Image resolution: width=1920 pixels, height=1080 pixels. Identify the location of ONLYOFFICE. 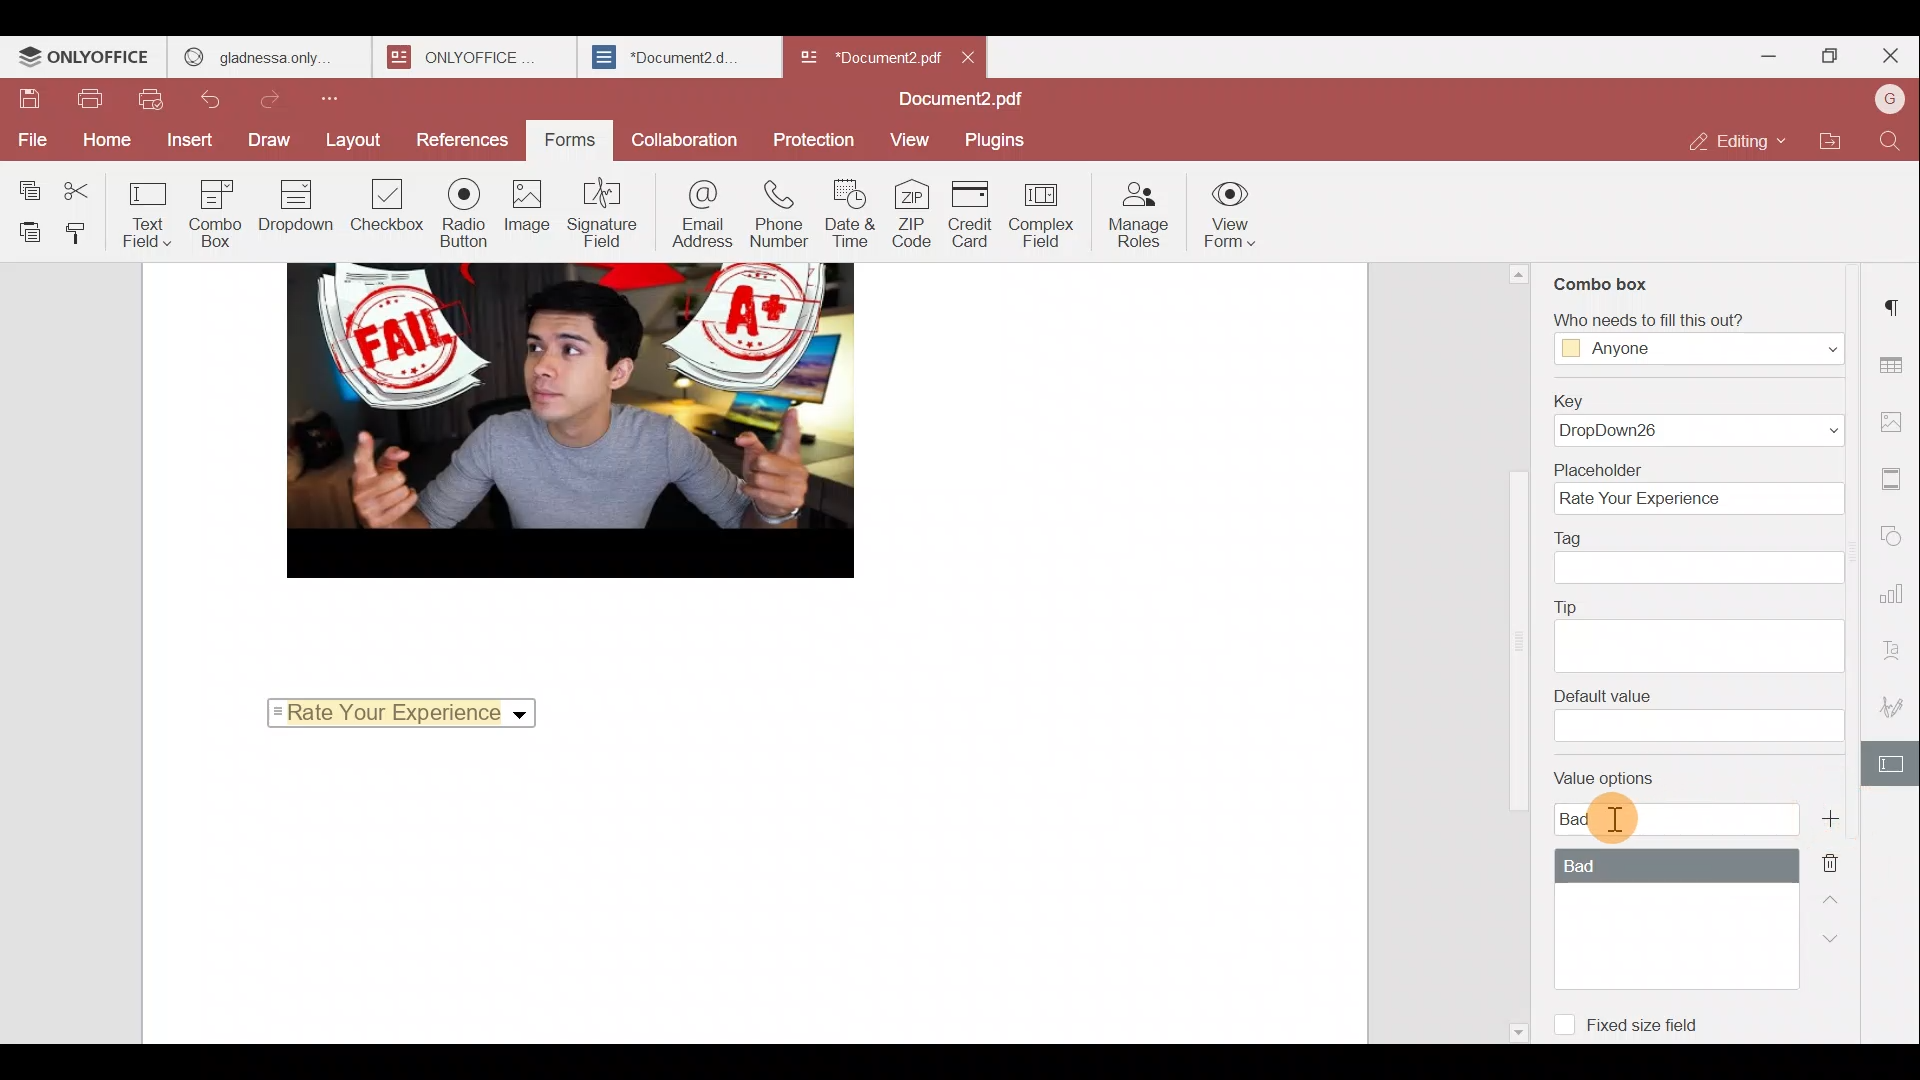
(85, 59).